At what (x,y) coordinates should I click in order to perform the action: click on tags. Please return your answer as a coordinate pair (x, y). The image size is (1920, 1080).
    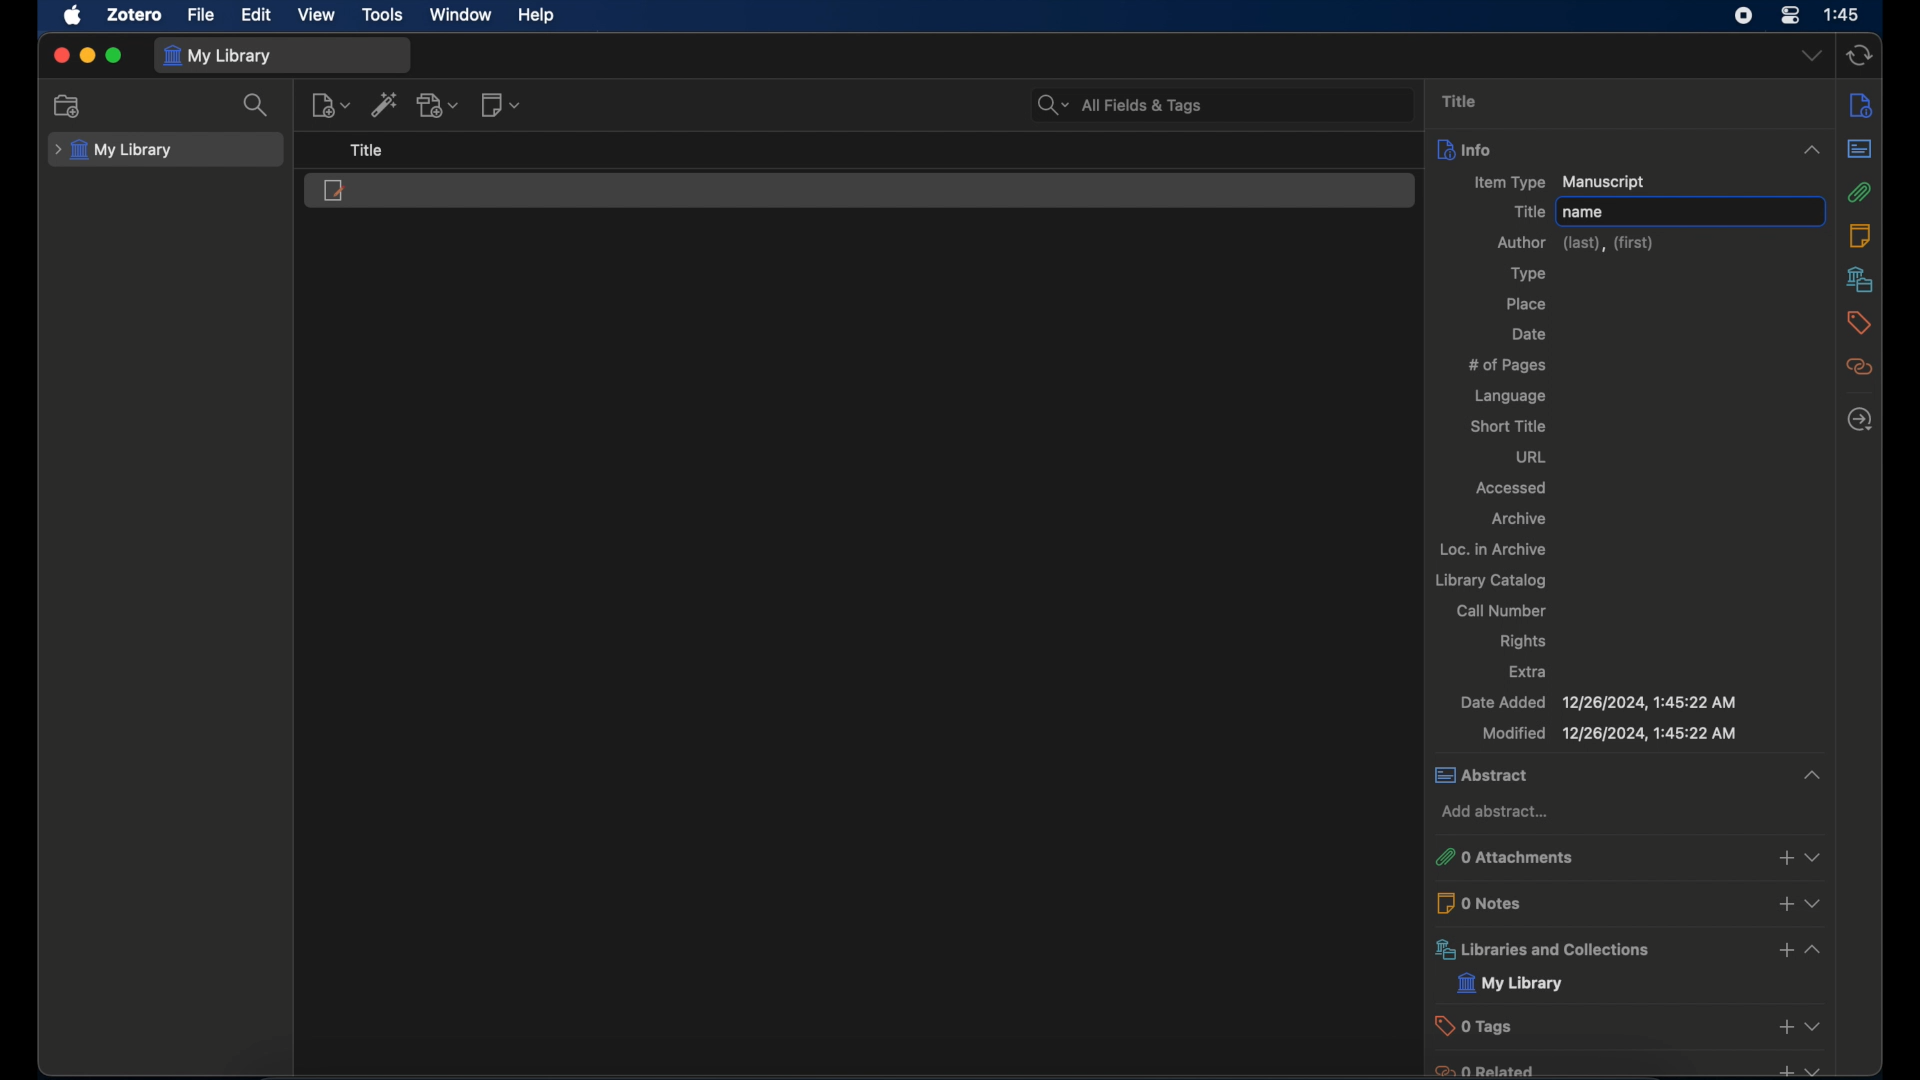
    Looking at the image, I should click on (1859, 323).